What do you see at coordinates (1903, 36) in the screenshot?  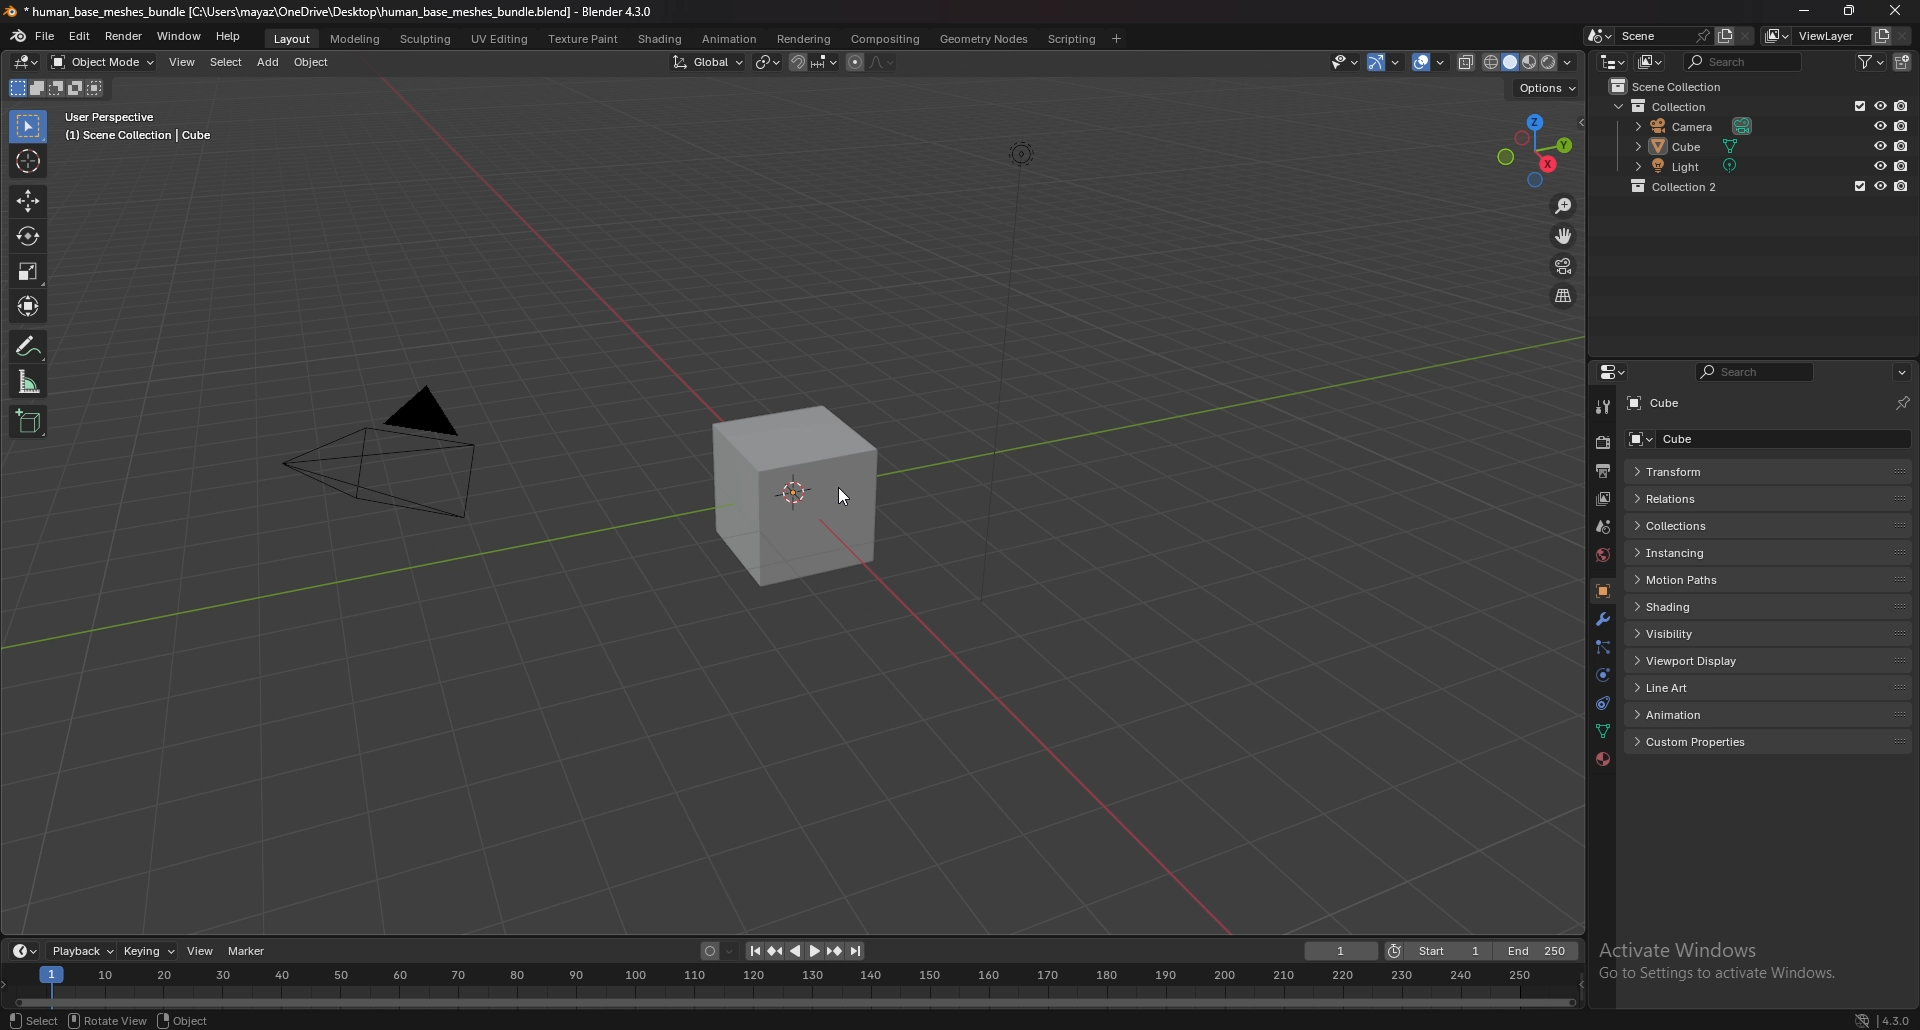 I see `remove view layer` at bounding box center [1903, 36].